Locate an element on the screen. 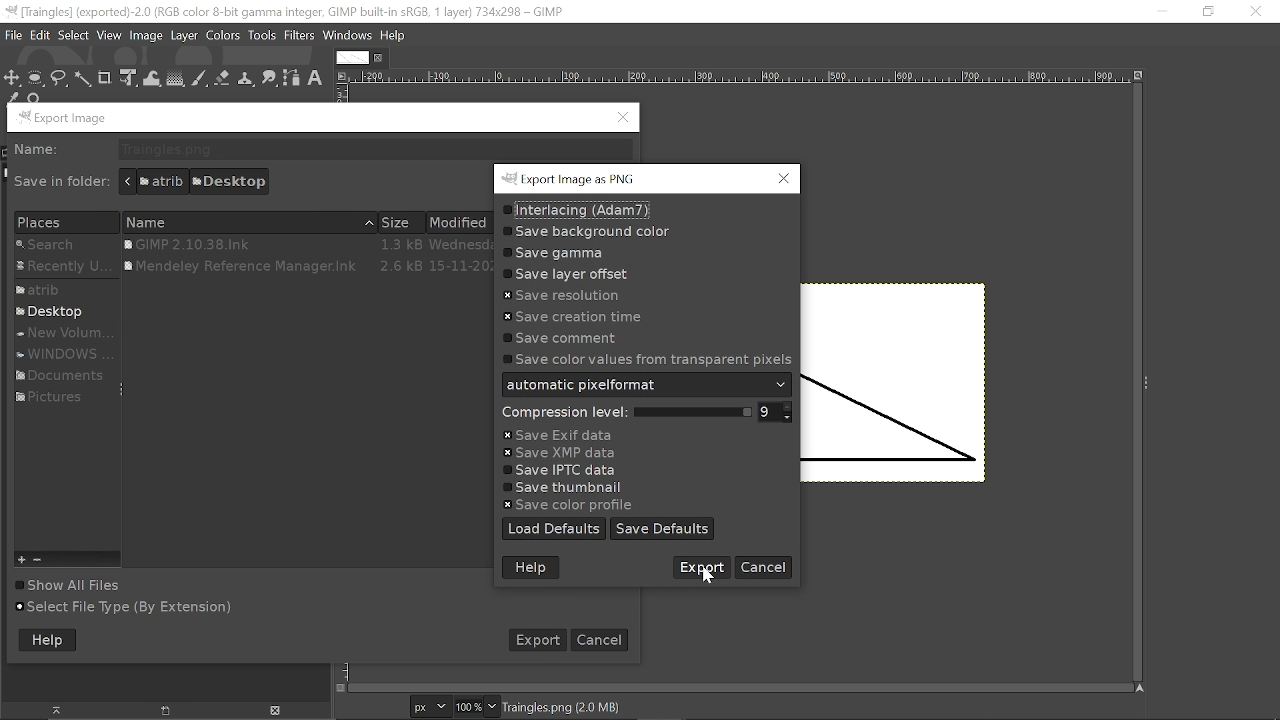 The image size is (1280, 720). Access image options is located at coordinates (340, 75).